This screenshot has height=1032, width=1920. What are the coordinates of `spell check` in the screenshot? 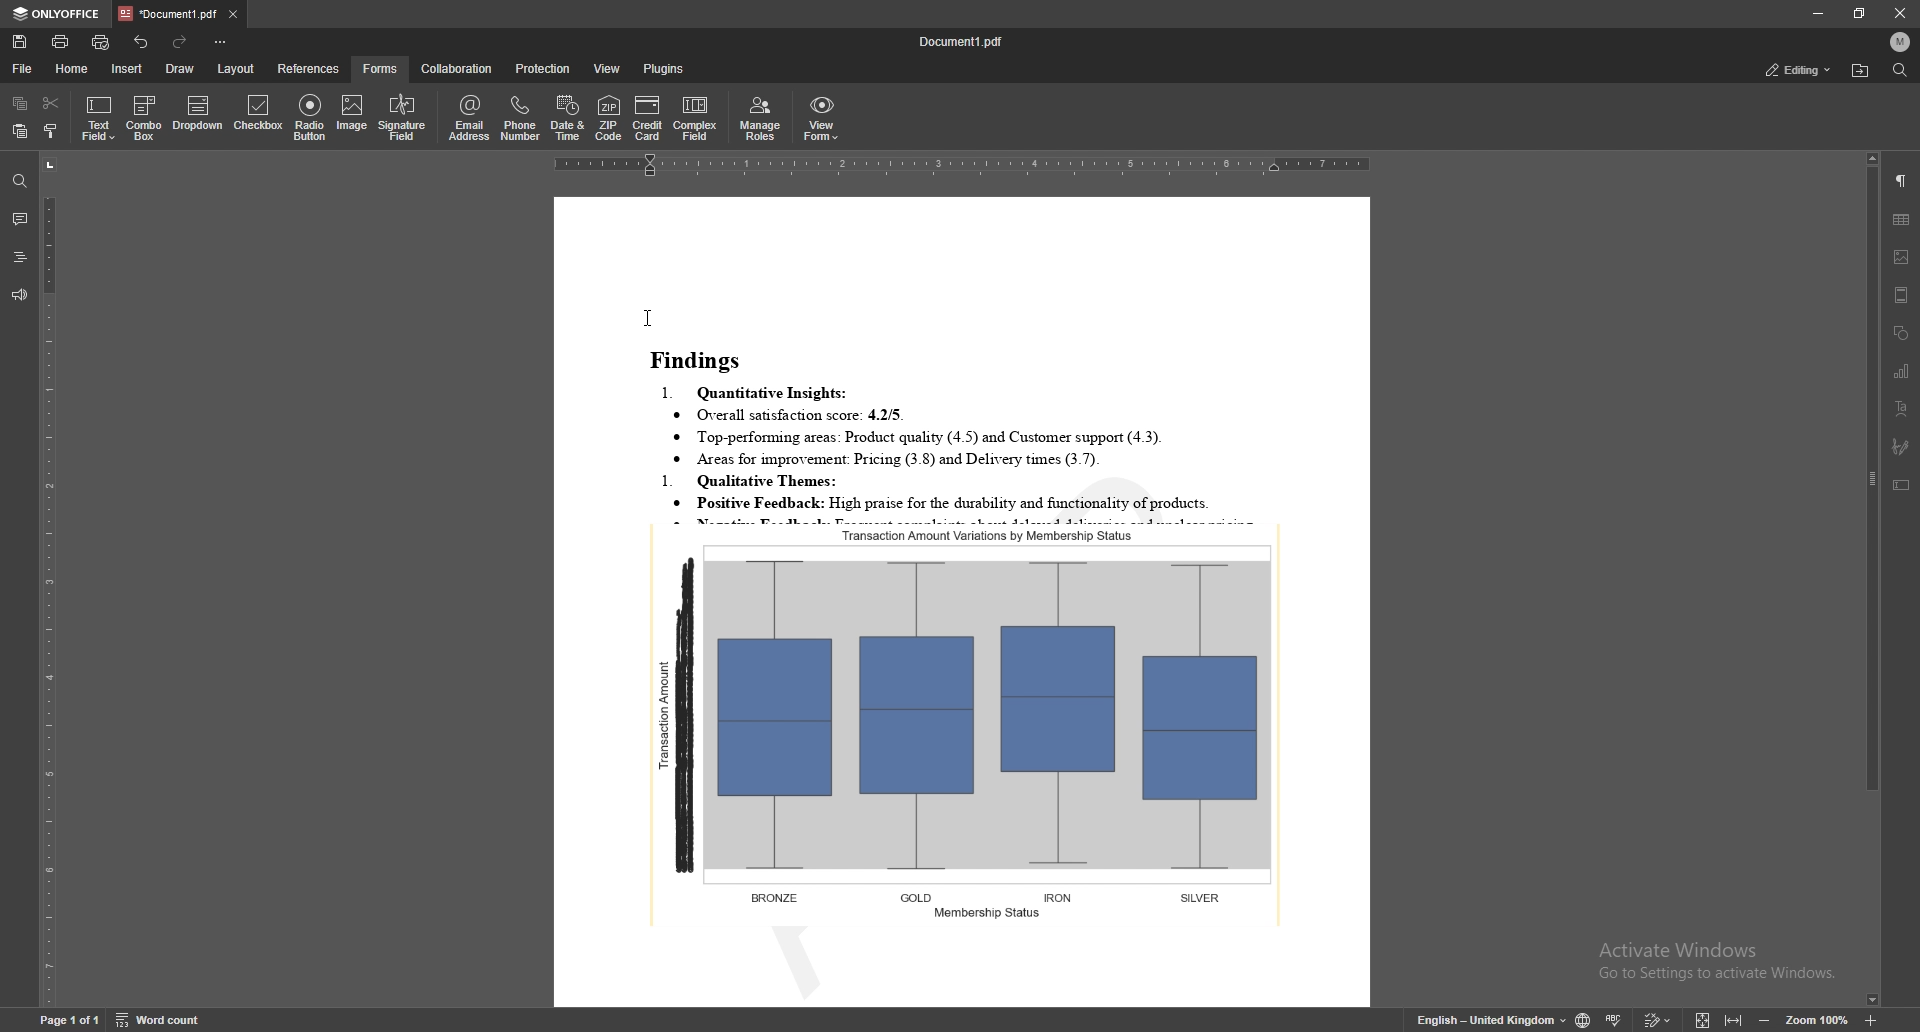 It's located at (1613, 1019).